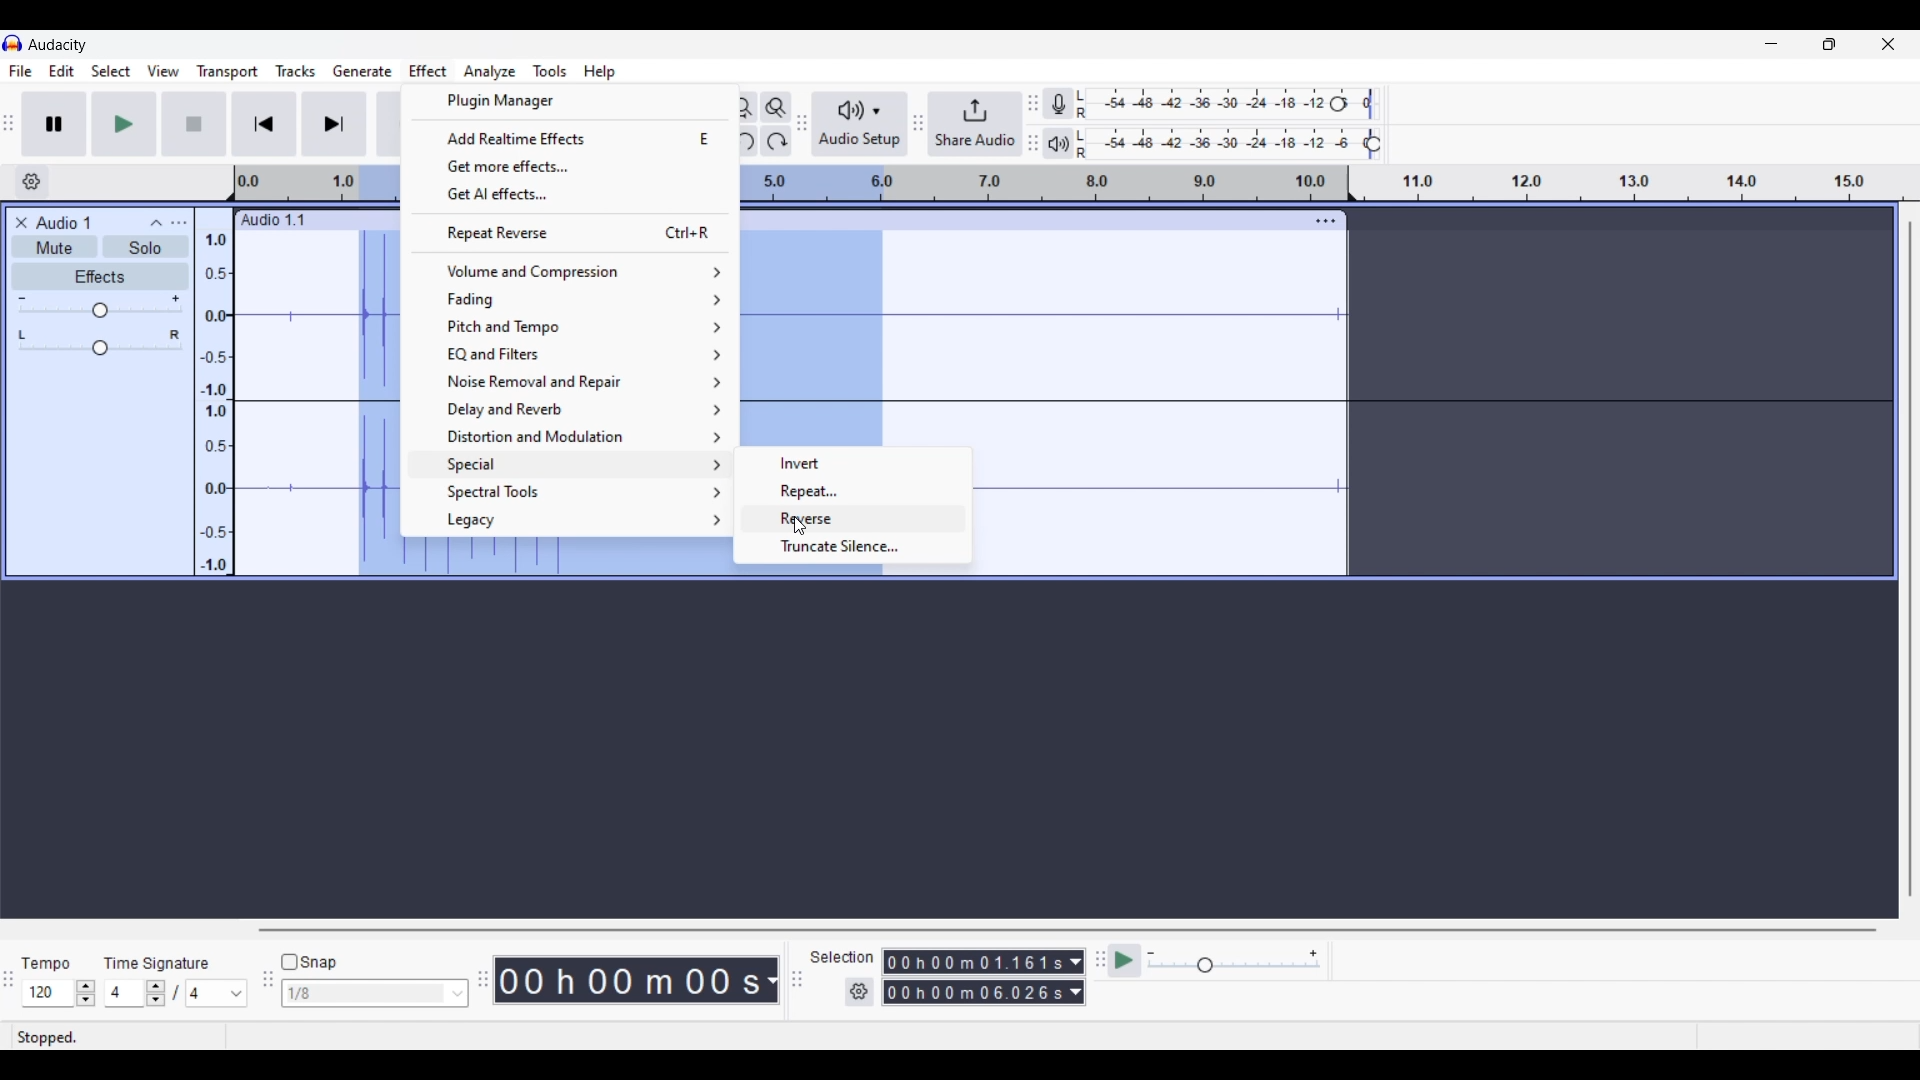 The height and width of the screenshot is (1080, 1920). Describe the element at coordinates (334, 123) in the screenshot. I see `Skip/Select to end` at that location.